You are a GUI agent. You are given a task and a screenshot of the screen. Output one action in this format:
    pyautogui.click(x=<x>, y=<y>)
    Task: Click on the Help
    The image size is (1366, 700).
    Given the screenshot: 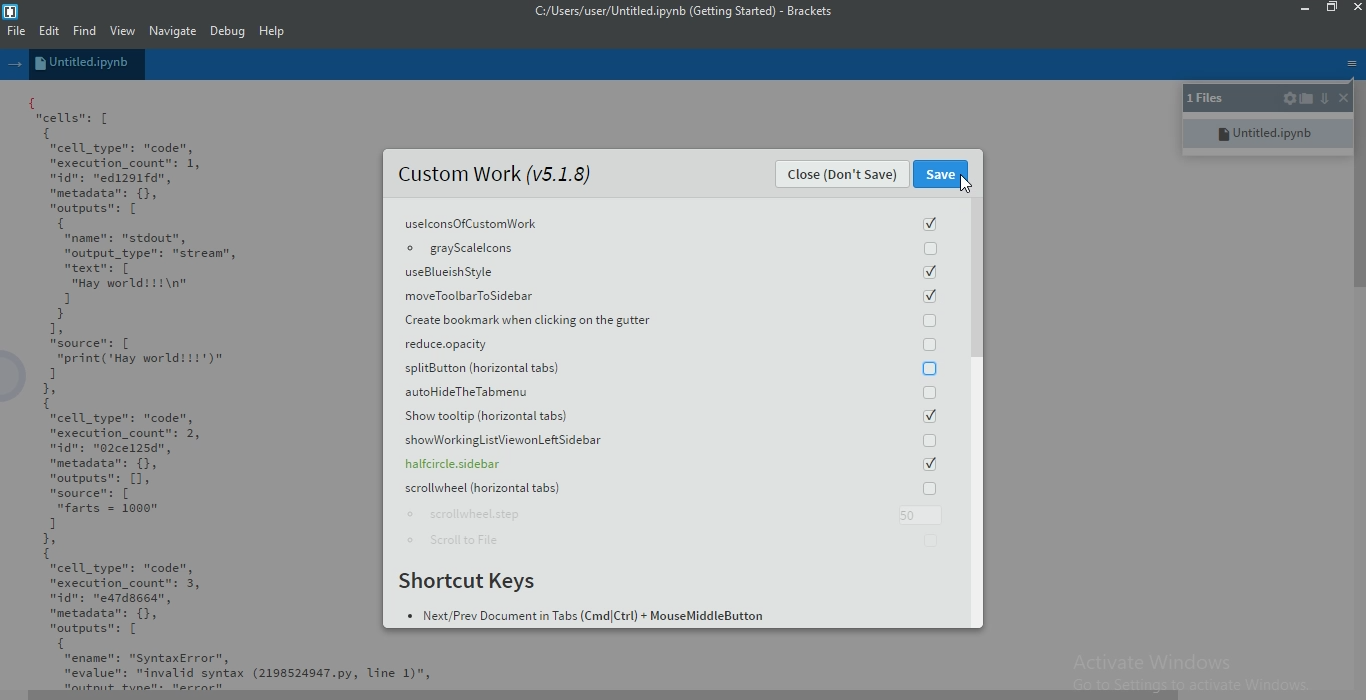 What is the action you would take?
    pyautogui.click(x=273, y=33)
    